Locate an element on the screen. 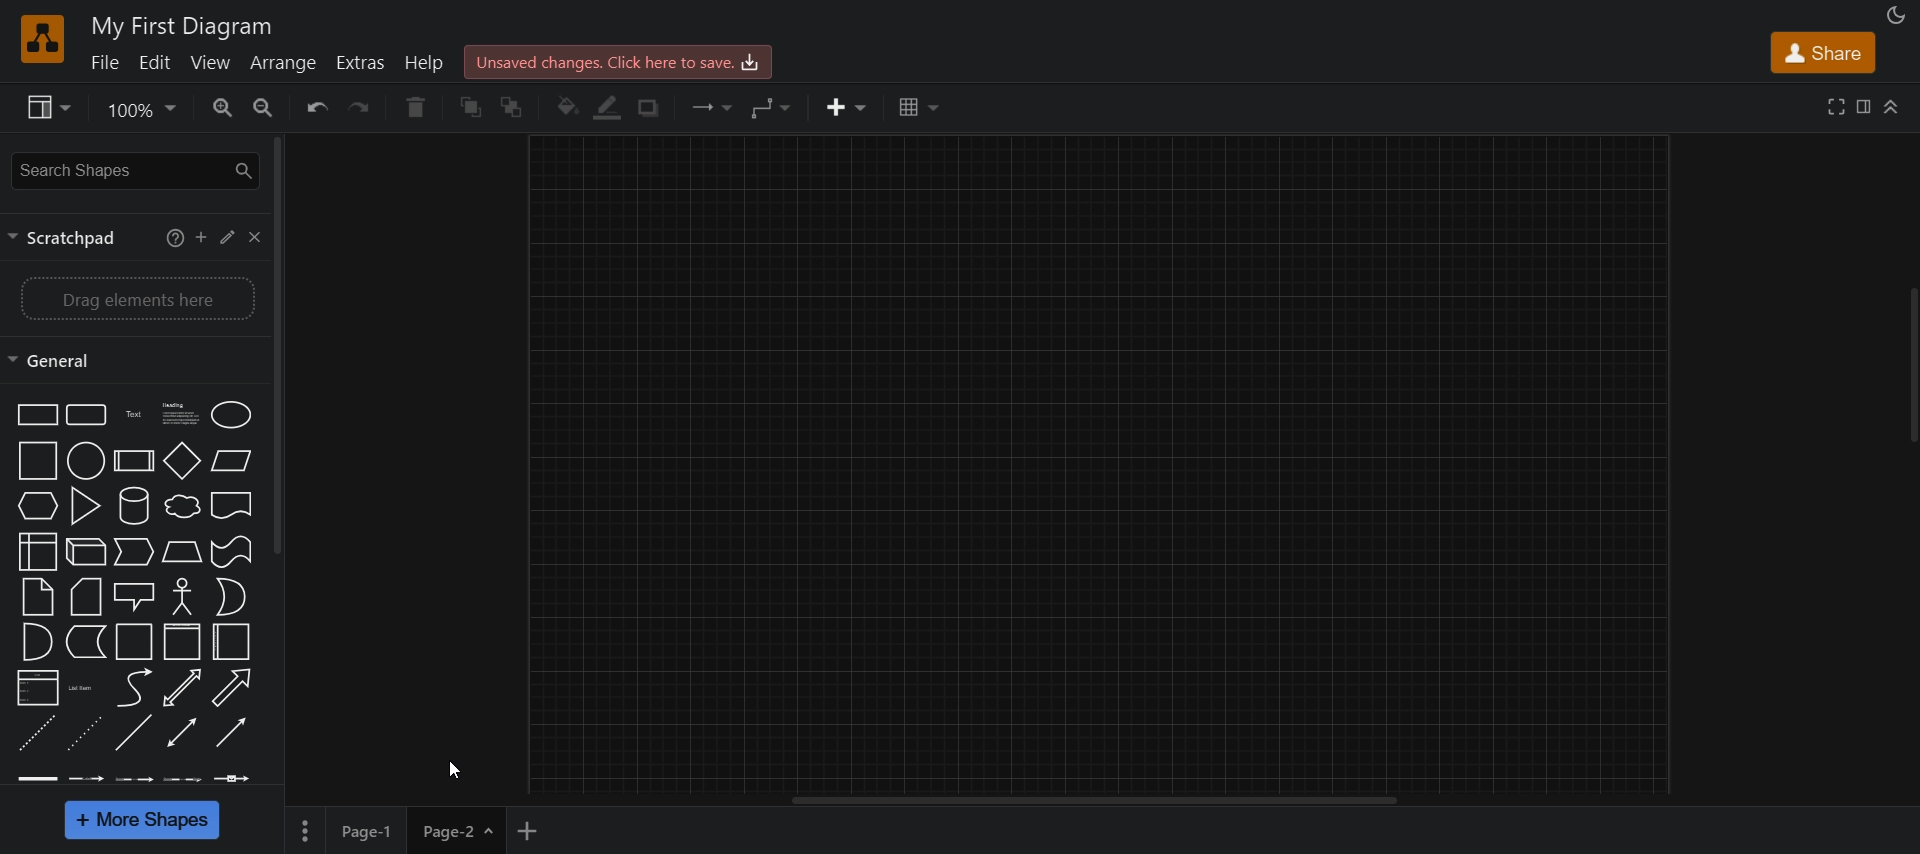  shapes is located at coordinates (133, 591).